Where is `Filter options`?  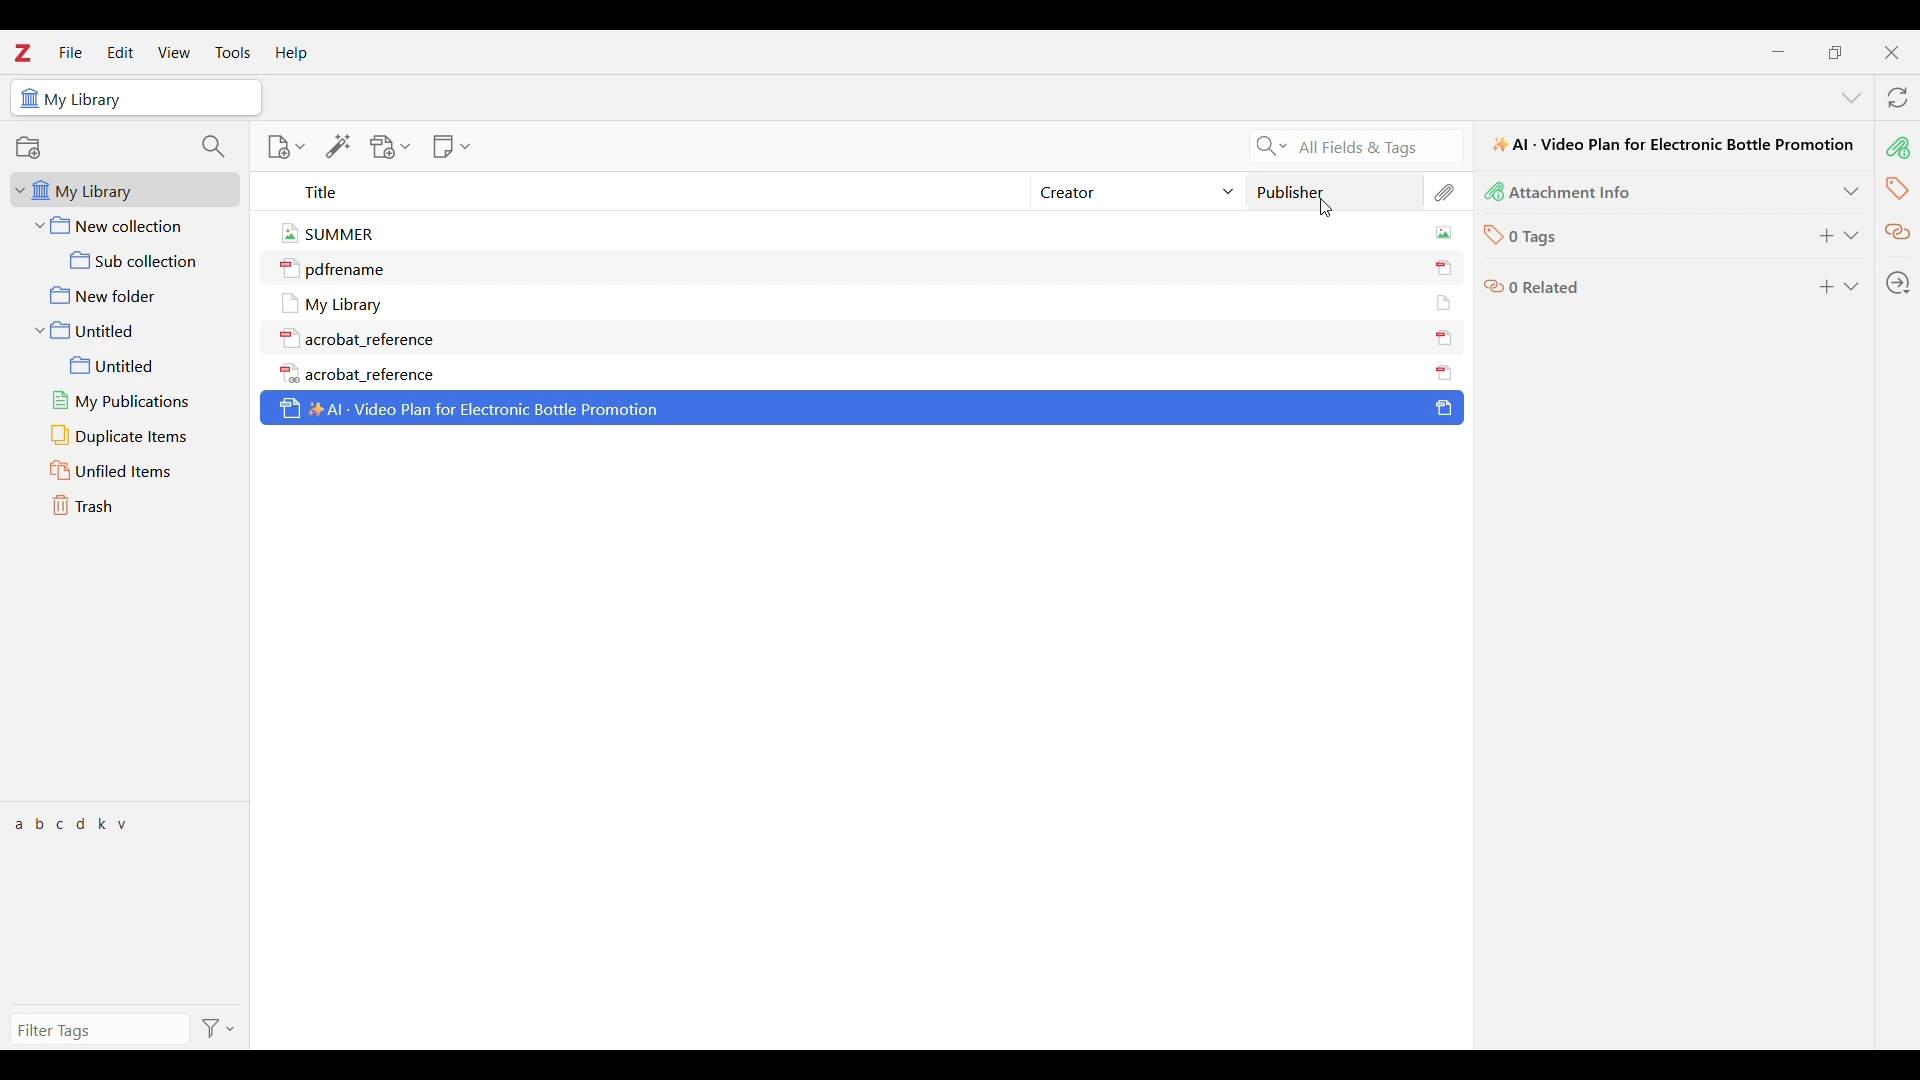
Filter options is located at coordinates (218, 1030).